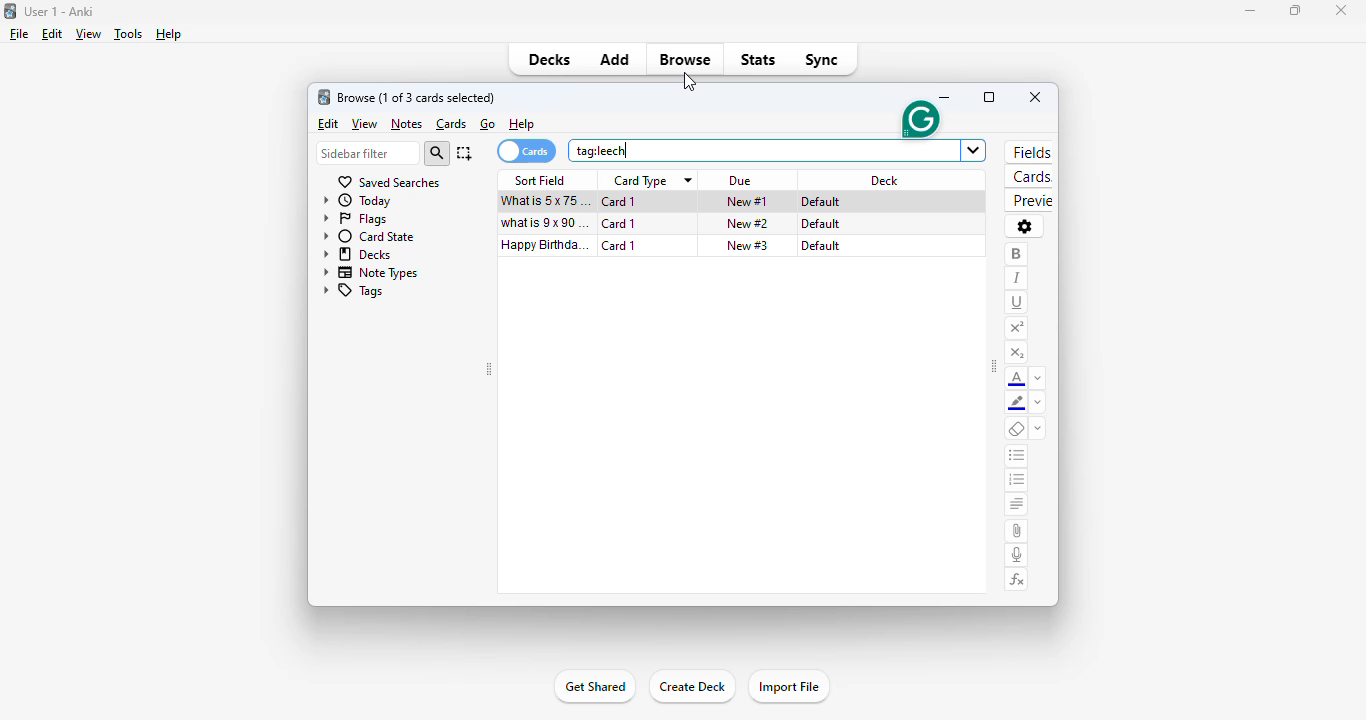  Describe the element at coordinates (1038, 403) in the screenshot. I see `change color` at that location.